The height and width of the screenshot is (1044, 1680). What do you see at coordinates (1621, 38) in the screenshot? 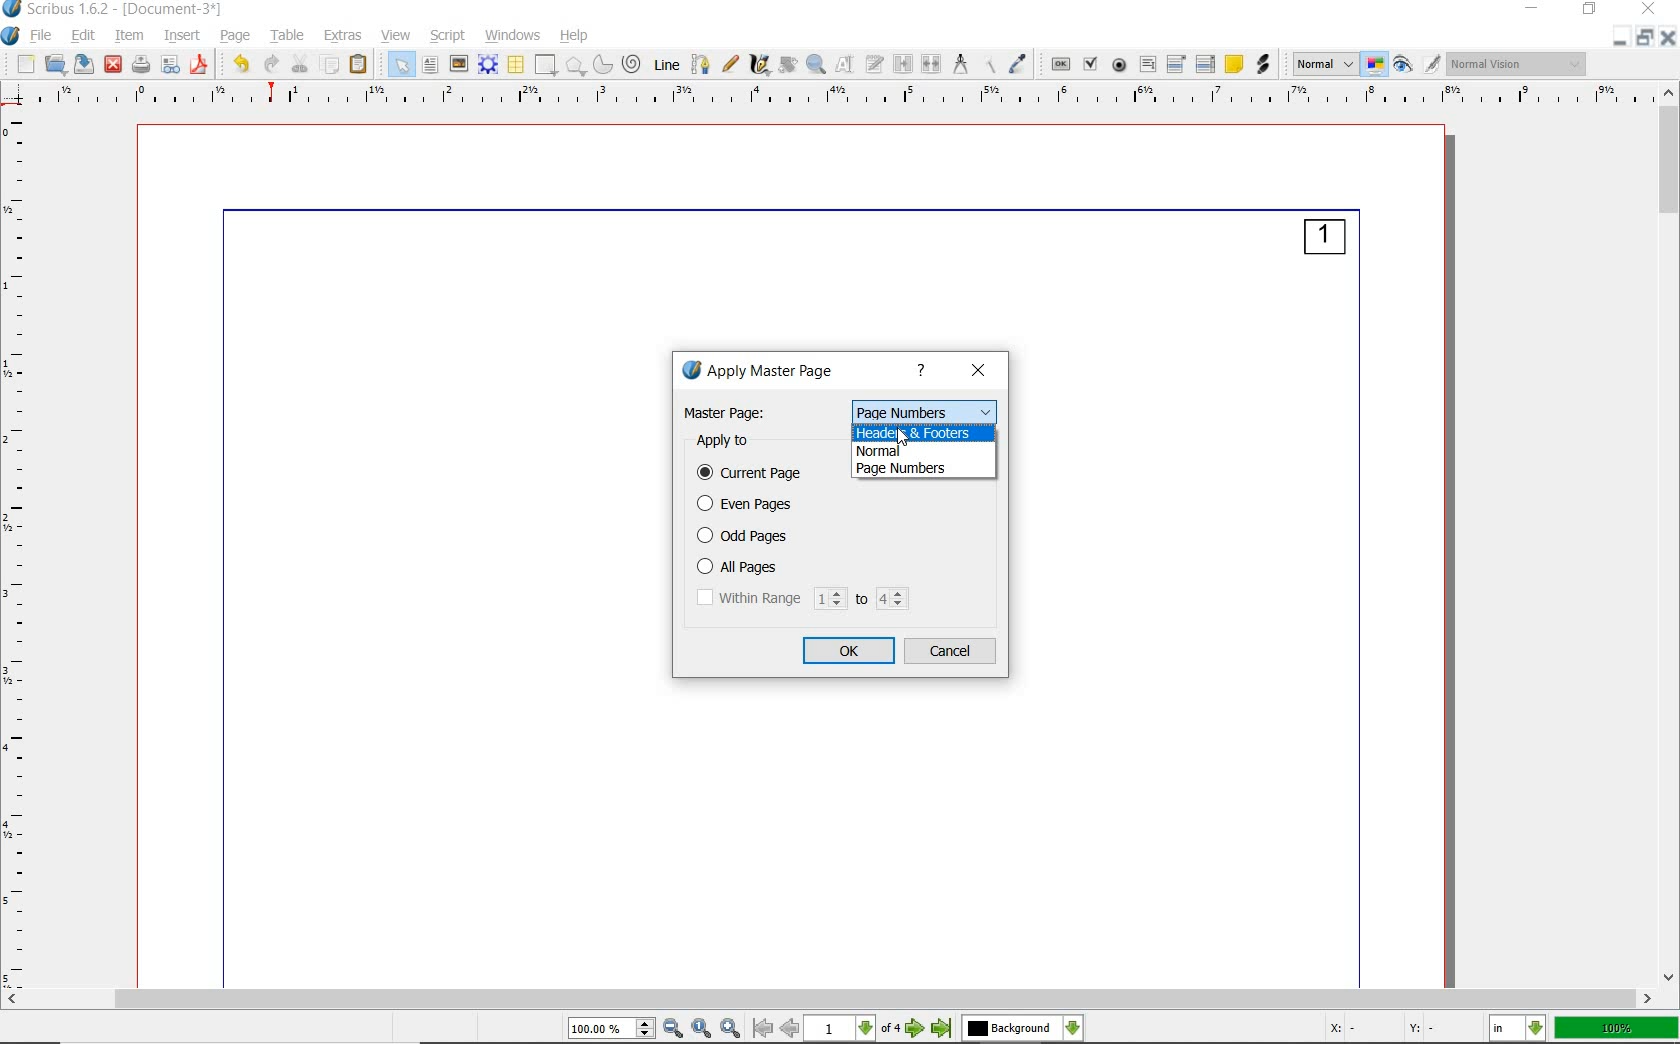
I see `Minimize` at bounding box center [1621, 38].